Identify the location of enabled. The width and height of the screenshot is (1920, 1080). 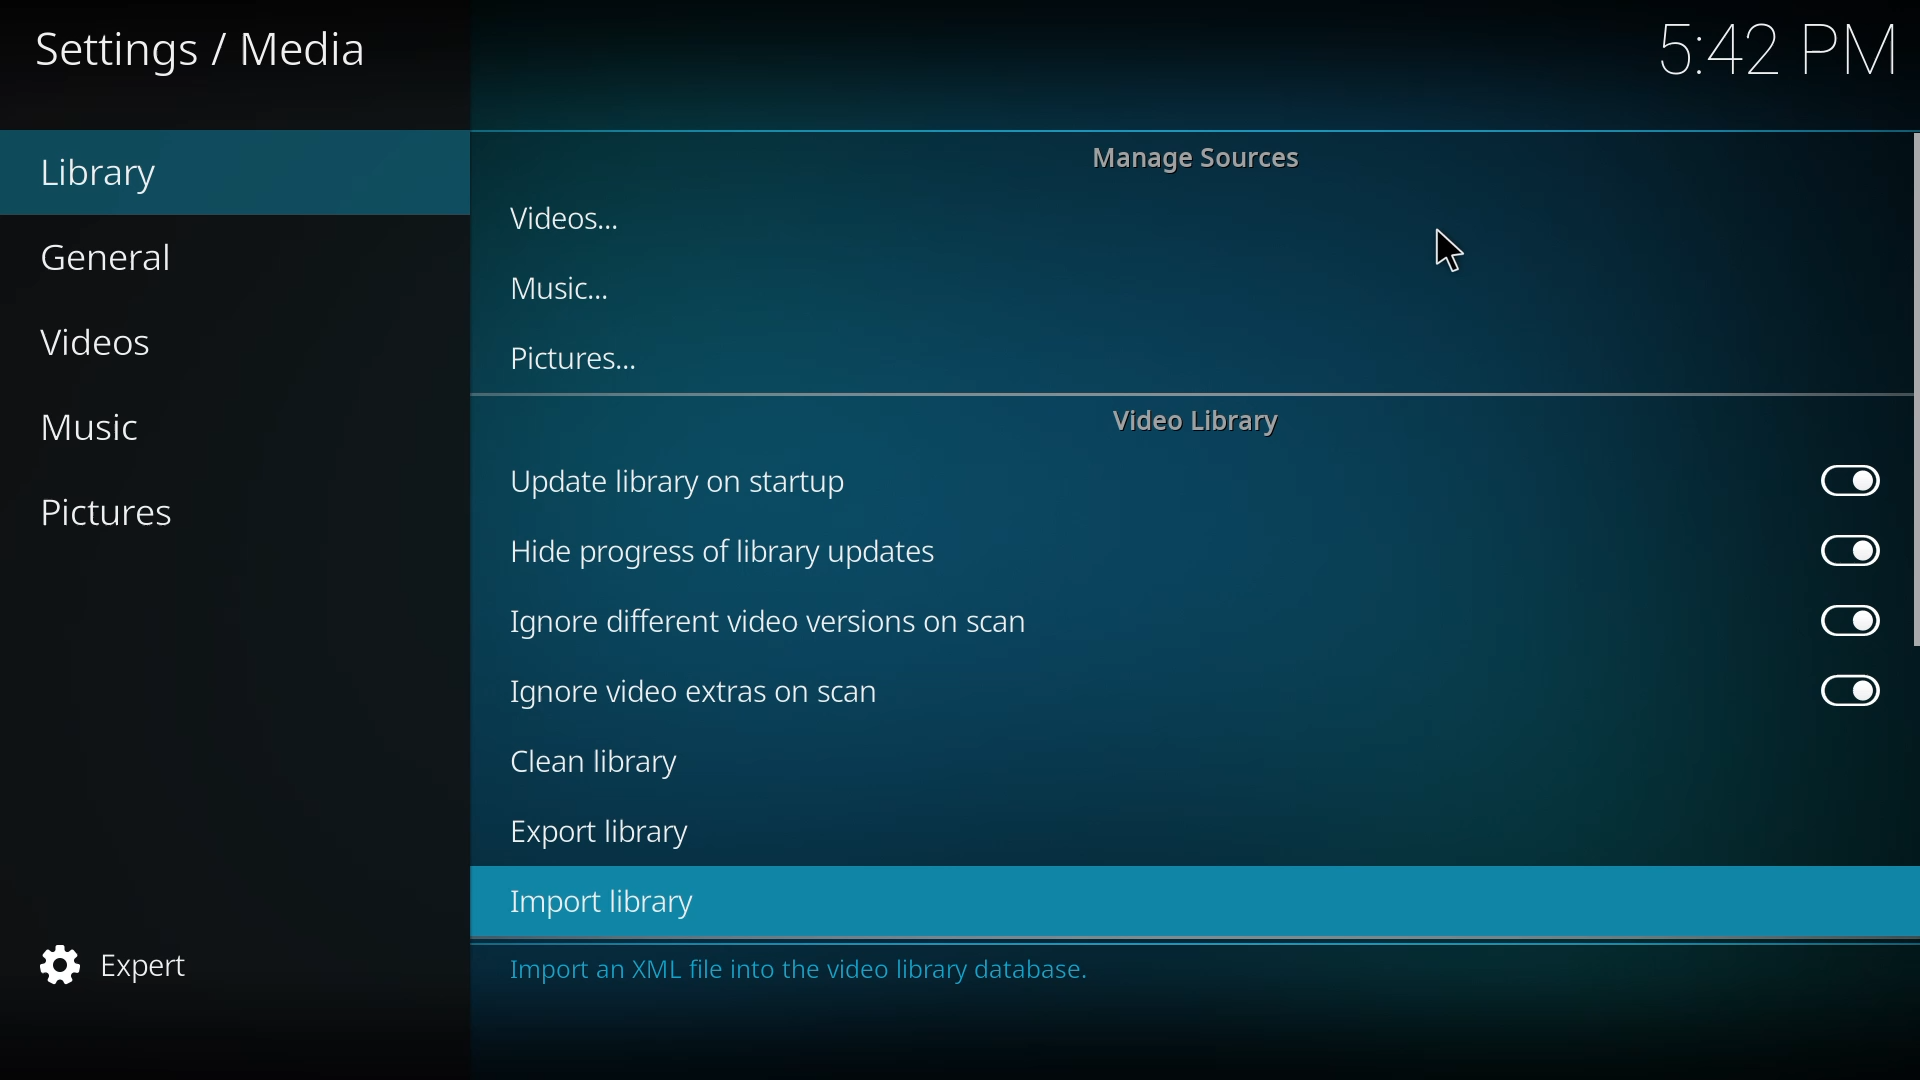
(1854, 623).